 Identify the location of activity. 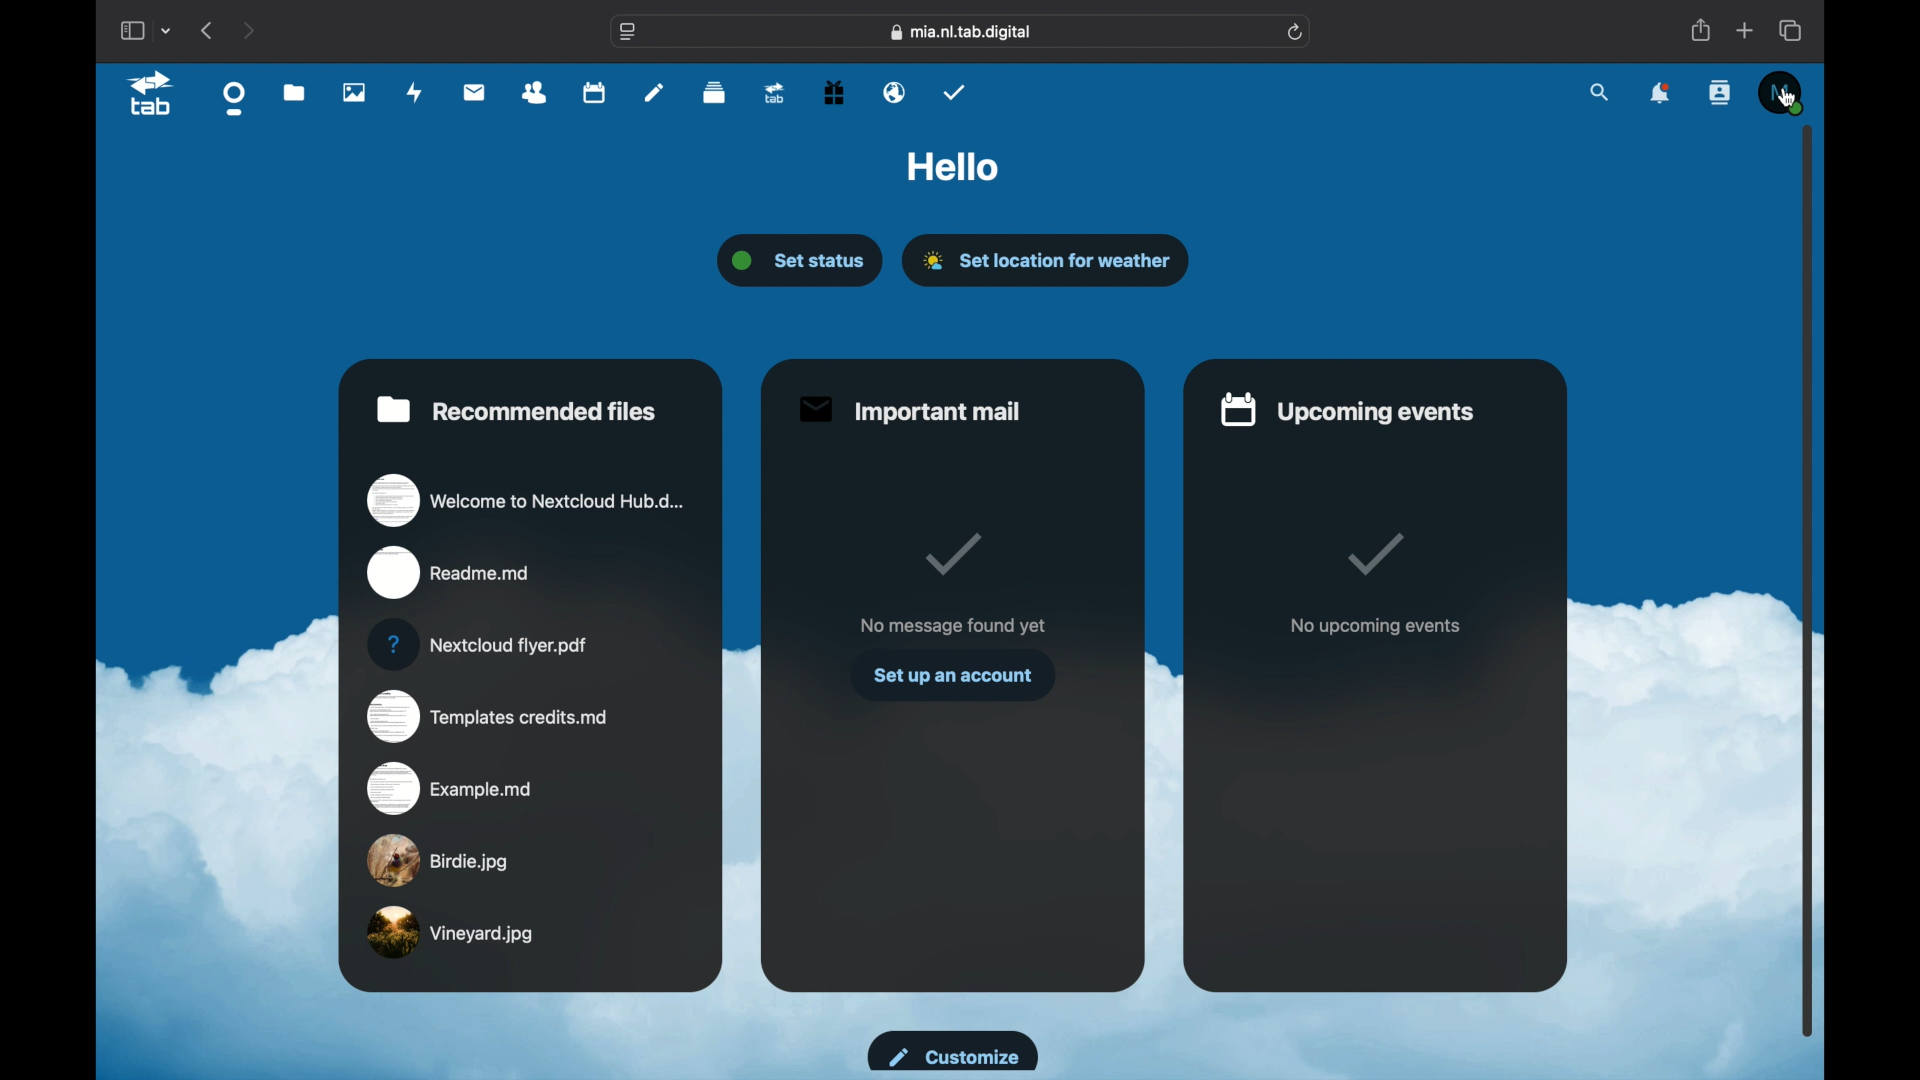
(415, 92).